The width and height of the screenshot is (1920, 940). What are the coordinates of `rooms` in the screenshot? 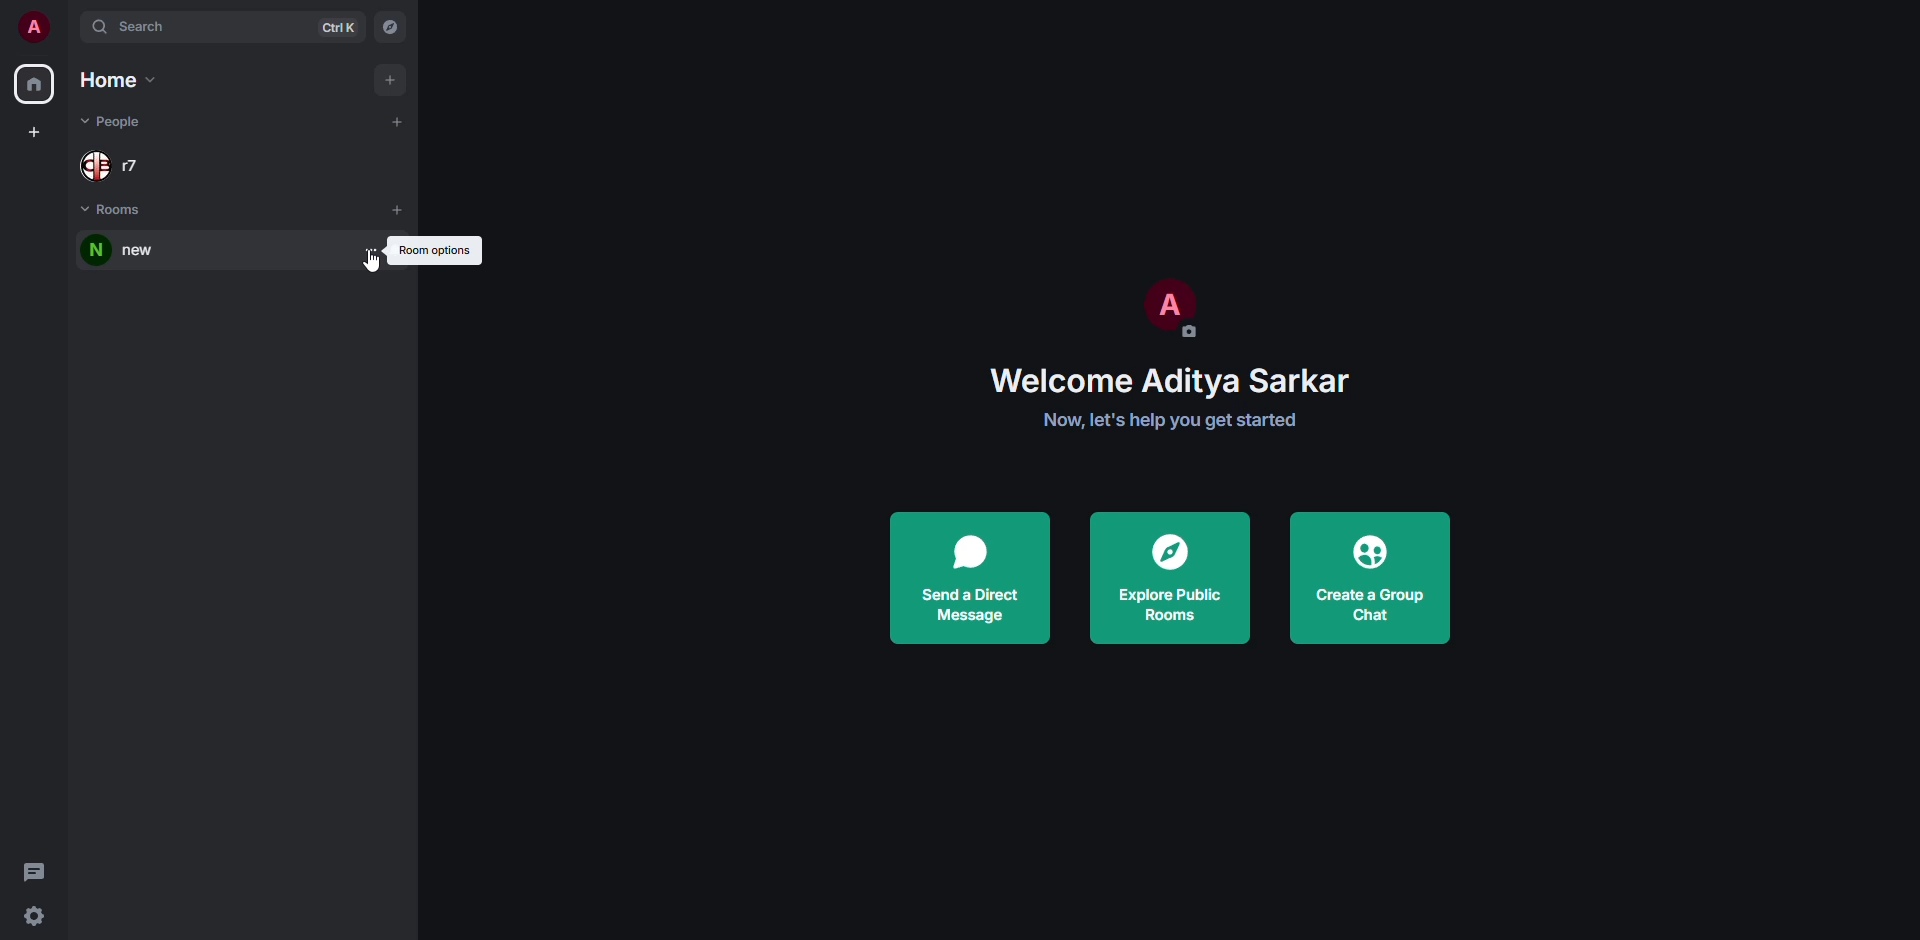 It's located at (116, 211).